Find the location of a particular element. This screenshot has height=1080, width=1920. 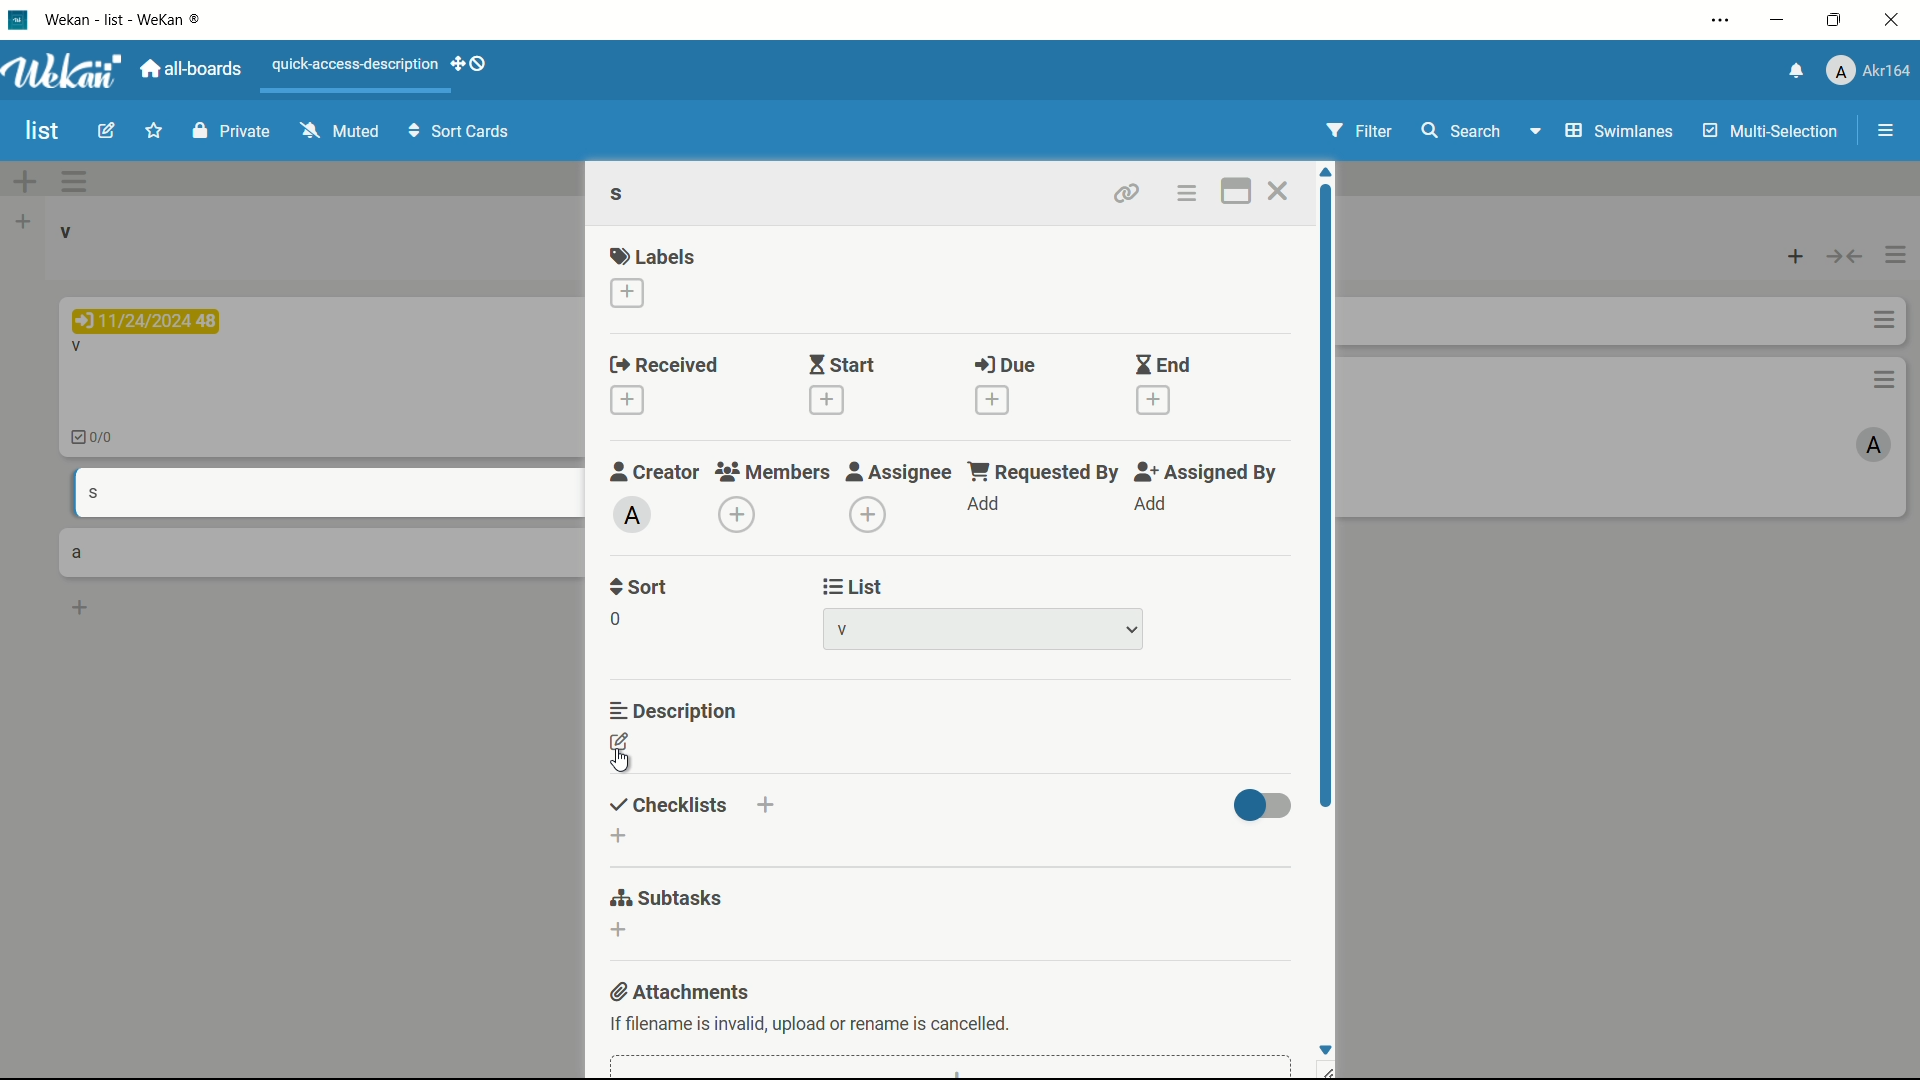

creator is located at coordinates (655, 472).